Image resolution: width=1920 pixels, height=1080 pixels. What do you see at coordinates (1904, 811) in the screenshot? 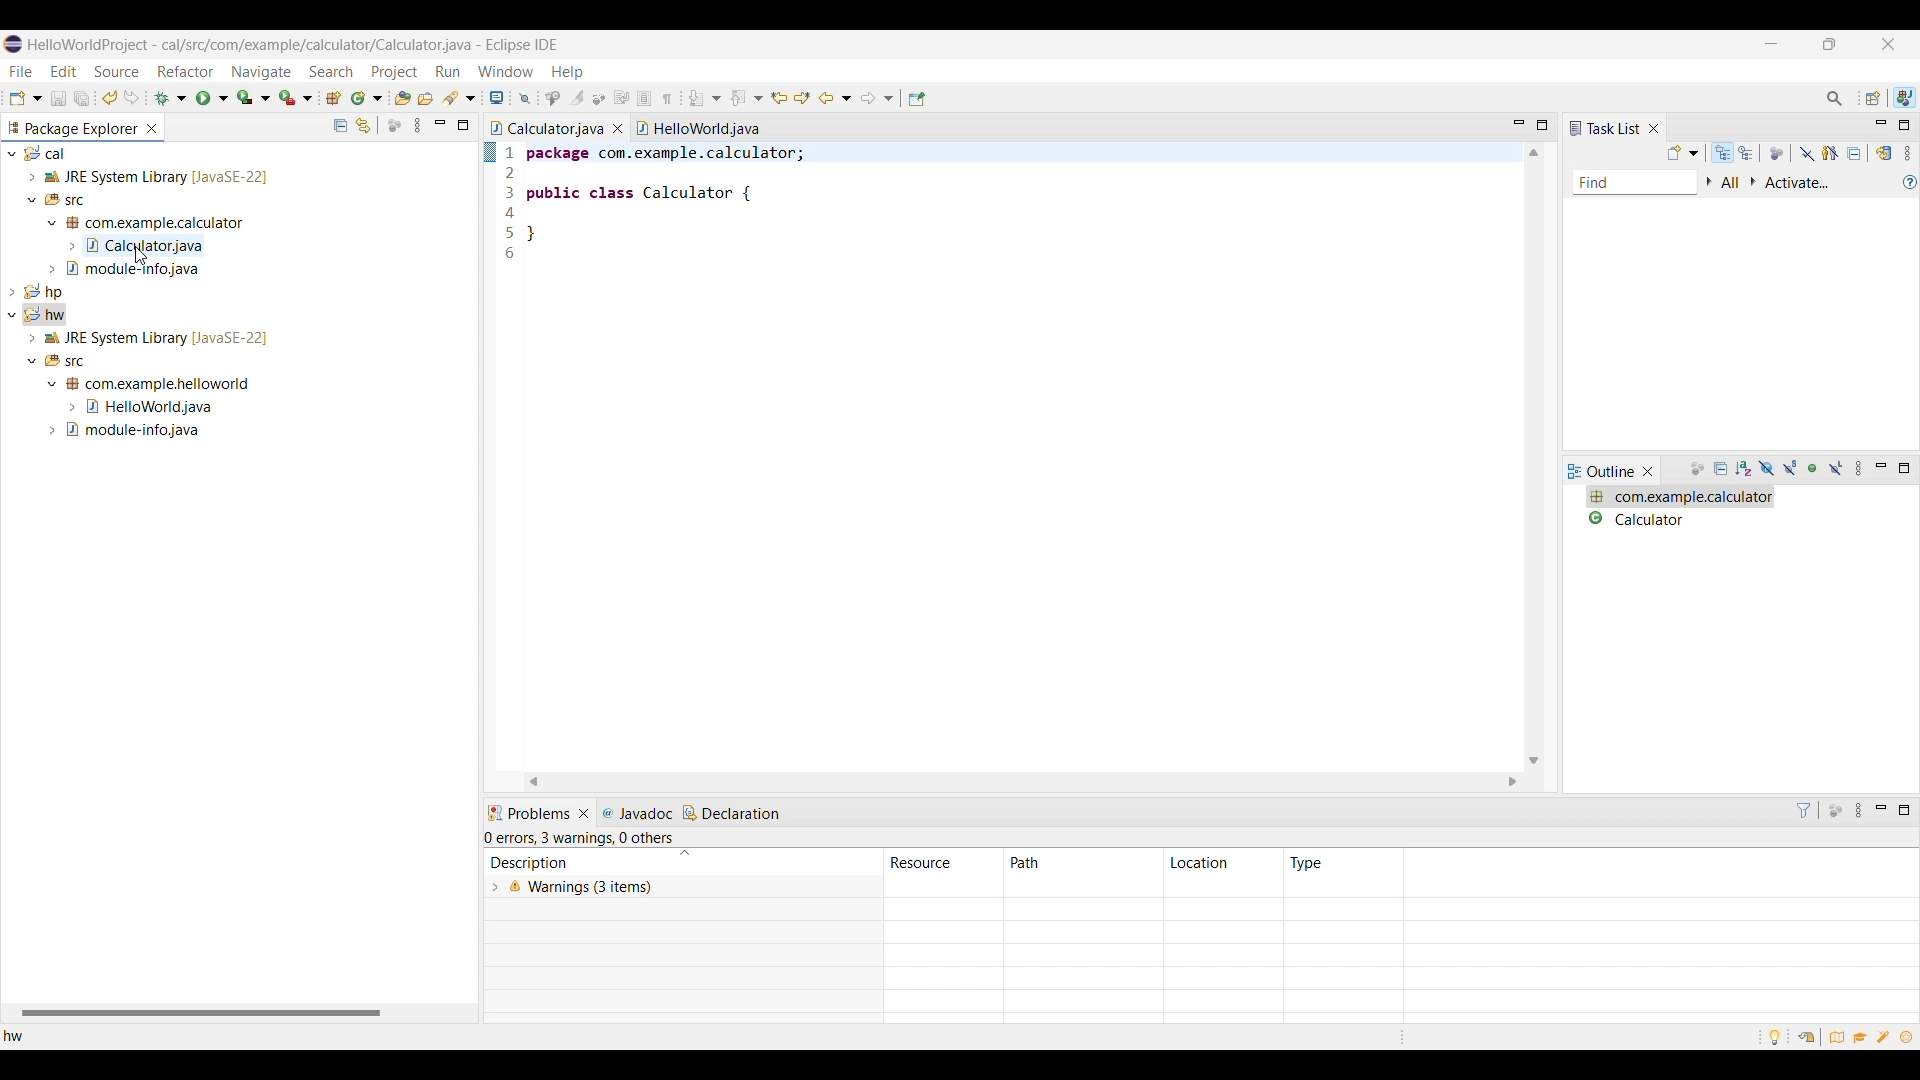
I see `Maximize` at bounding box center [1904, 811].